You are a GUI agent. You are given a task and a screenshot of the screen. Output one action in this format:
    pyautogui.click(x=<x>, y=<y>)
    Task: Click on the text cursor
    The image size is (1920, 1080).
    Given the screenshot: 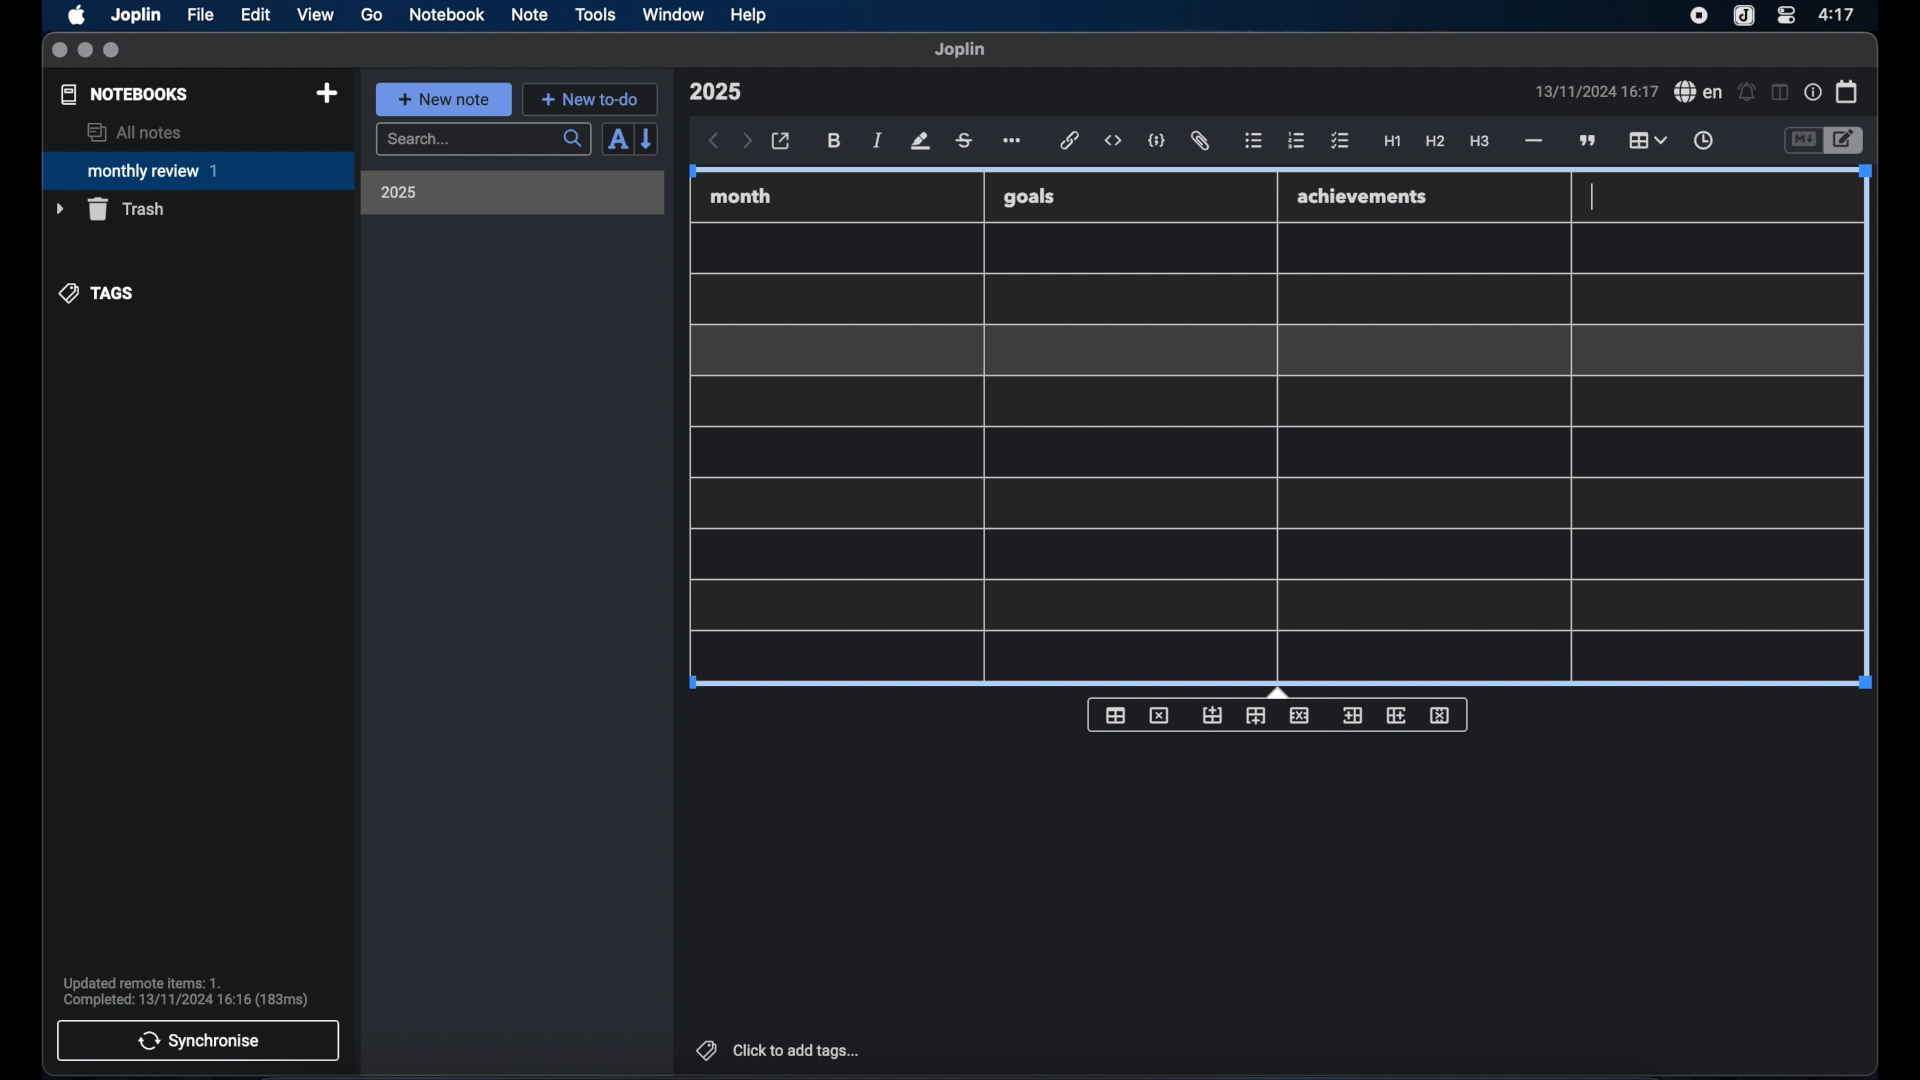 What is the action you would take?
    pyautogui.click(x=1591, y=198)
    